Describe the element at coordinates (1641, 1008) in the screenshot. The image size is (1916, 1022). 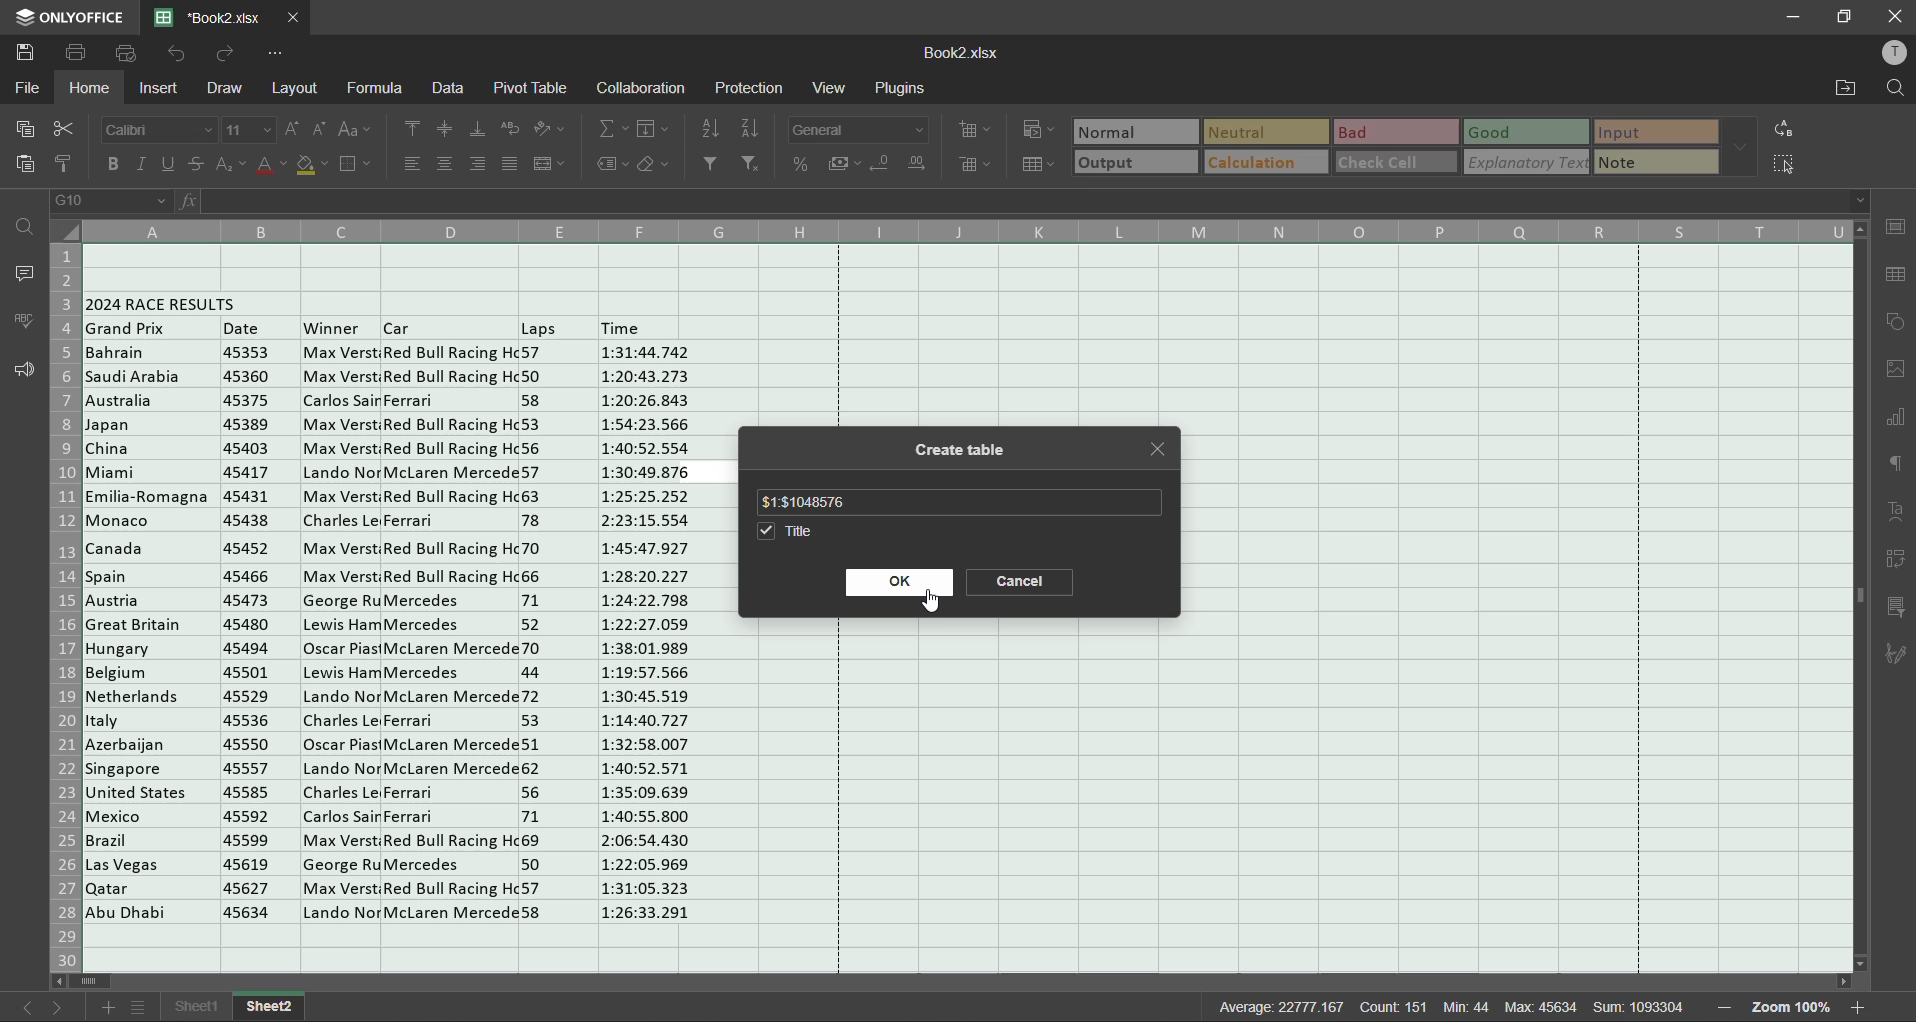
I see `sum` at that location.